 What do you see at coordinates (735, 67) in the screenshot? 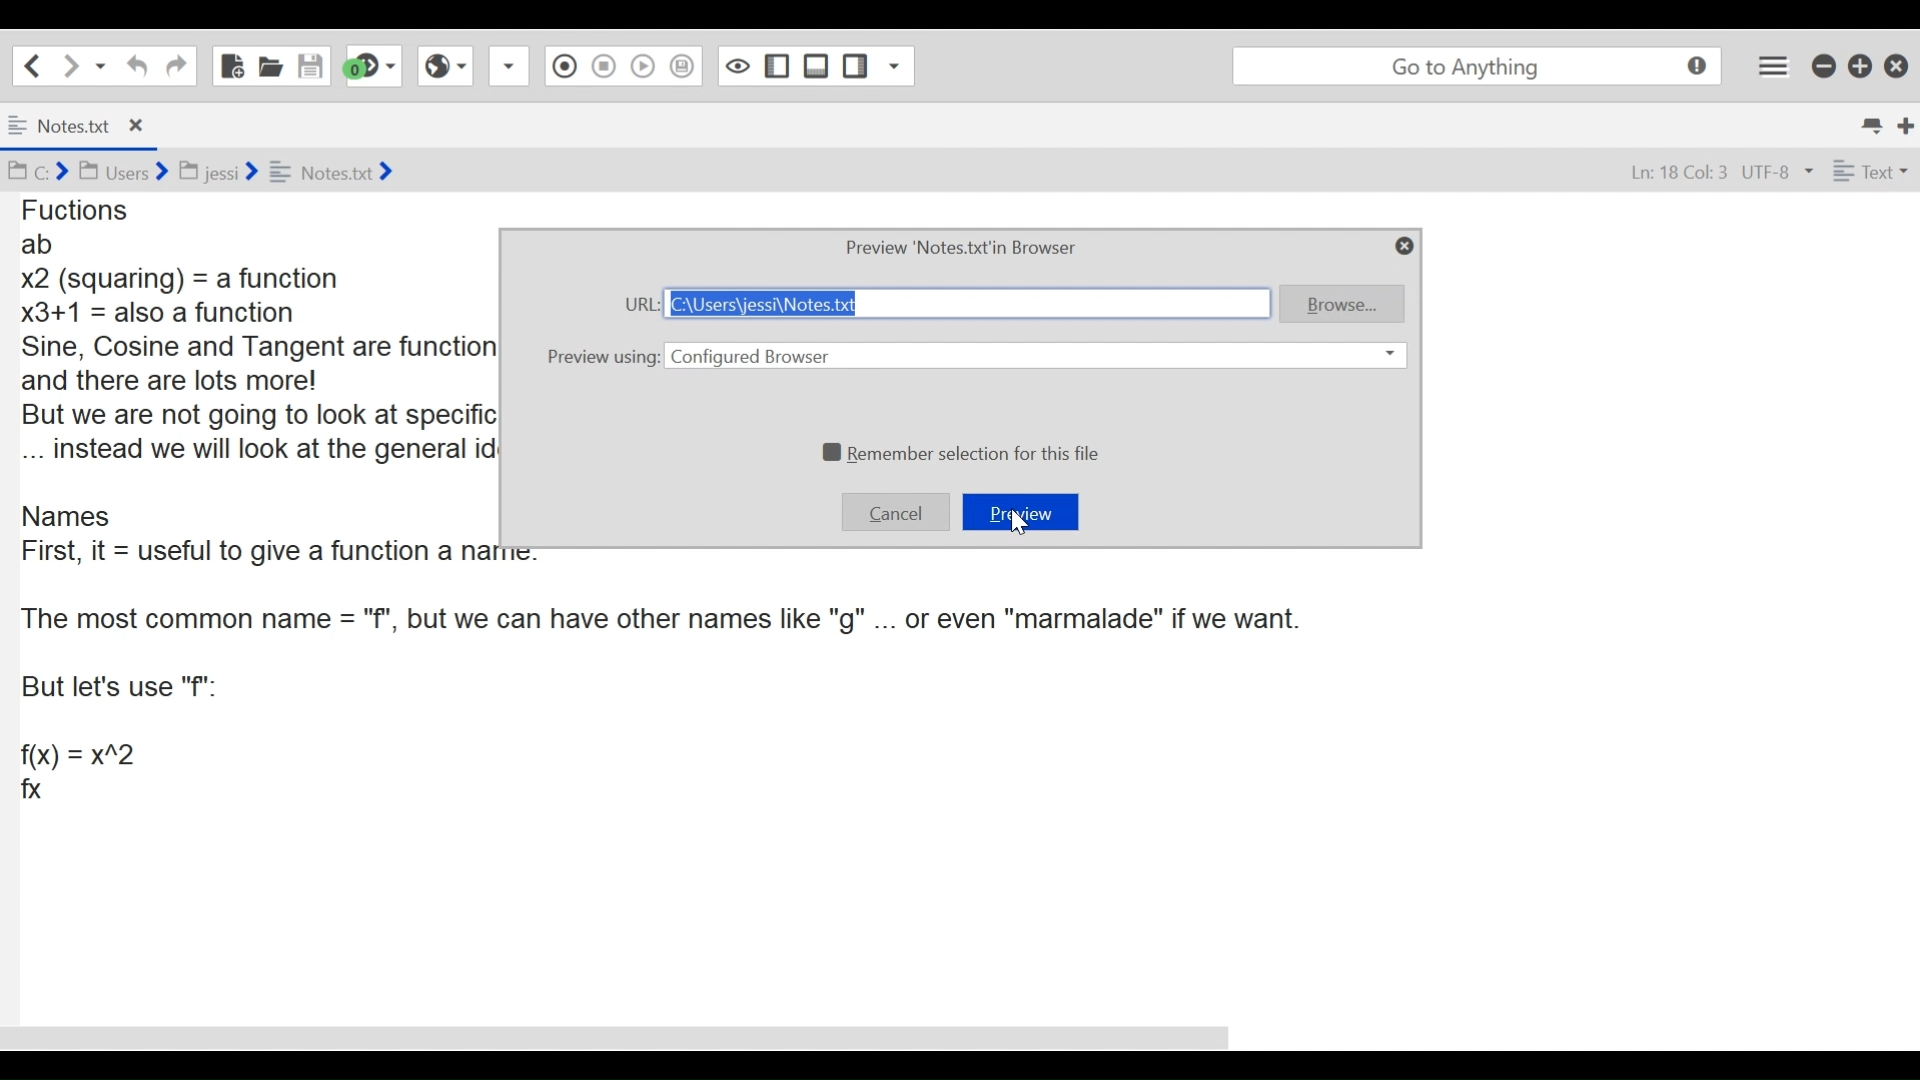
I see `Toggle focus mode` at bounding box center [735, 67].